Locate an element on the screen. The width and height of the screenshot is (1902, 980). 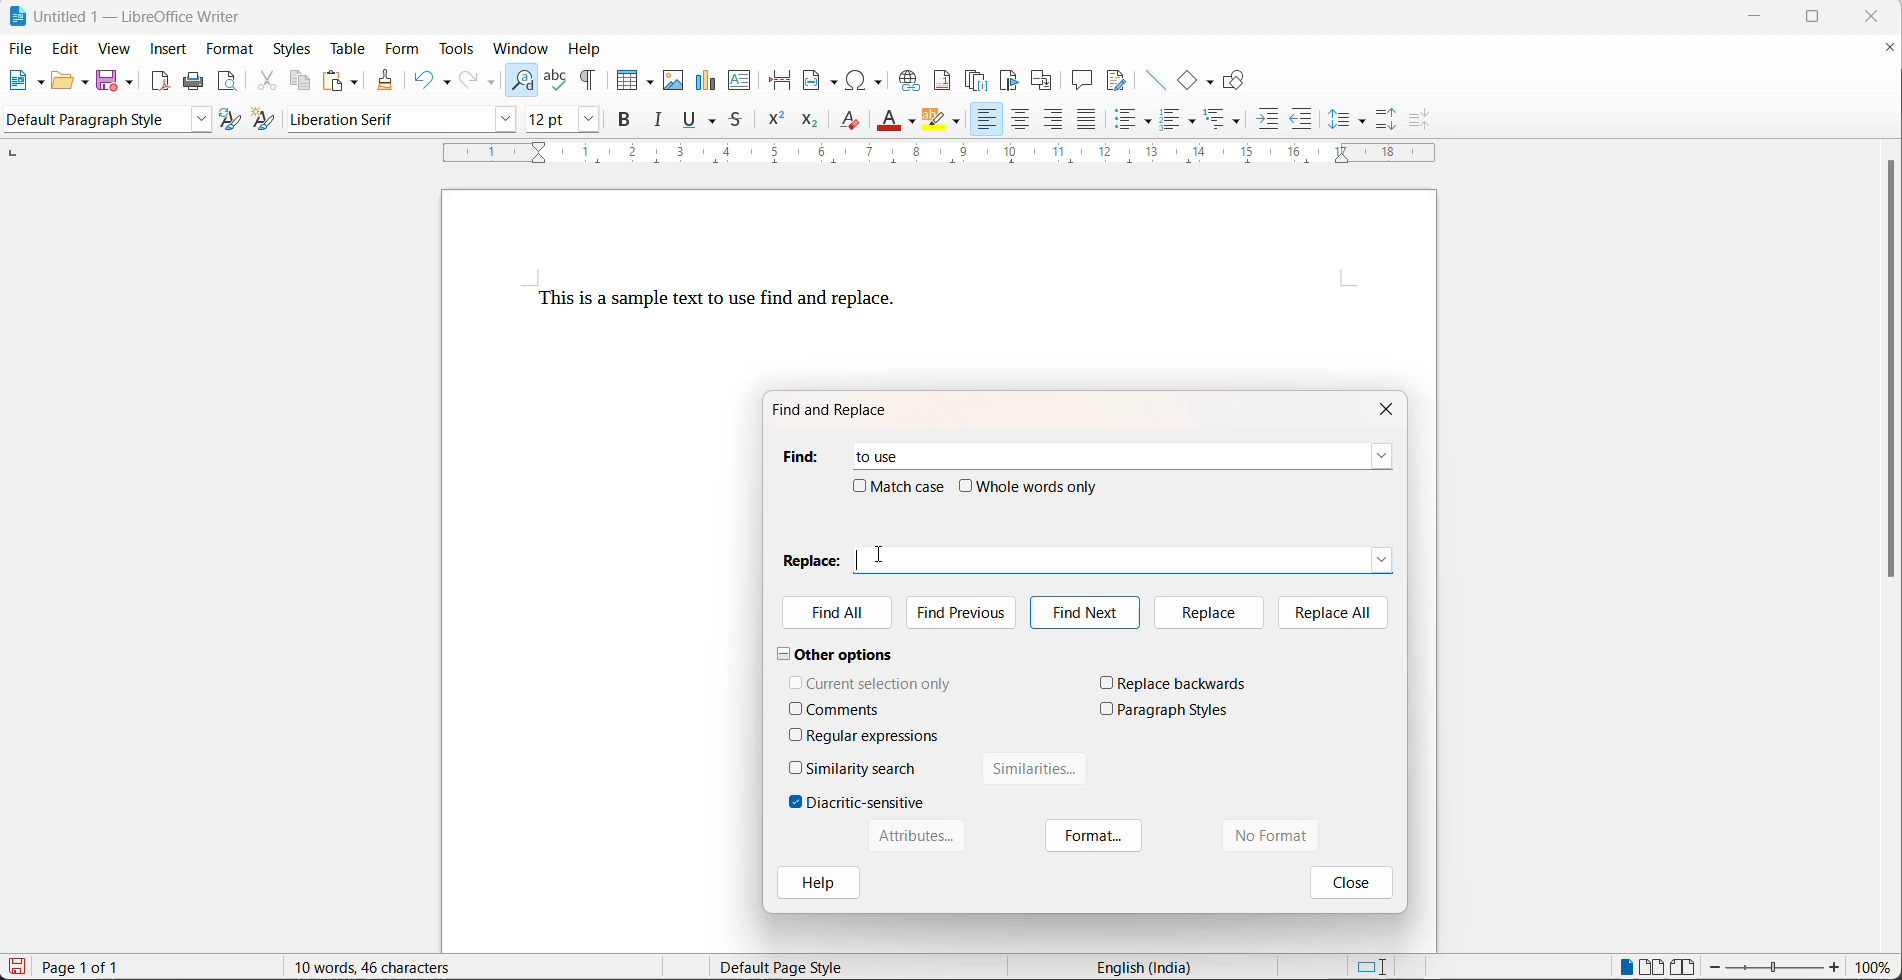
find All is located at coordinates (839, 615).